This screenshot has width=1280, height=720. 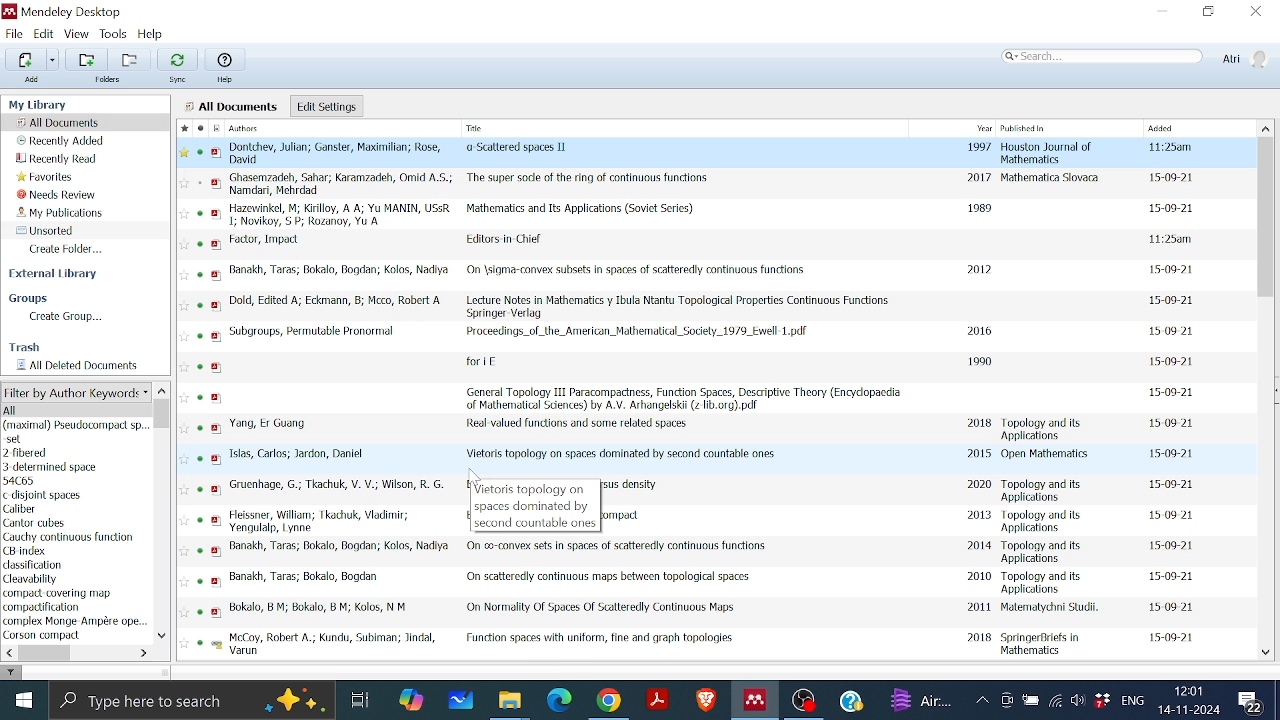 I want to click on date, so click(x=1172, y=148).